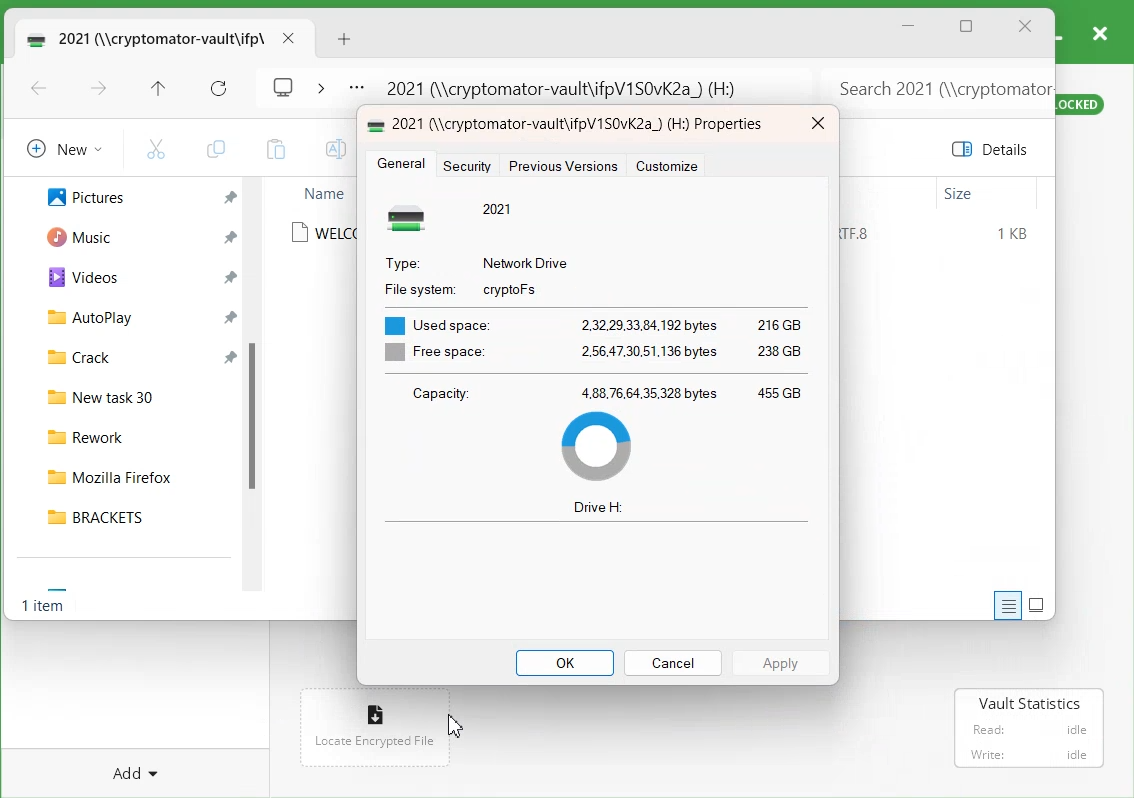  I want to click on OK, so click(565, 663).